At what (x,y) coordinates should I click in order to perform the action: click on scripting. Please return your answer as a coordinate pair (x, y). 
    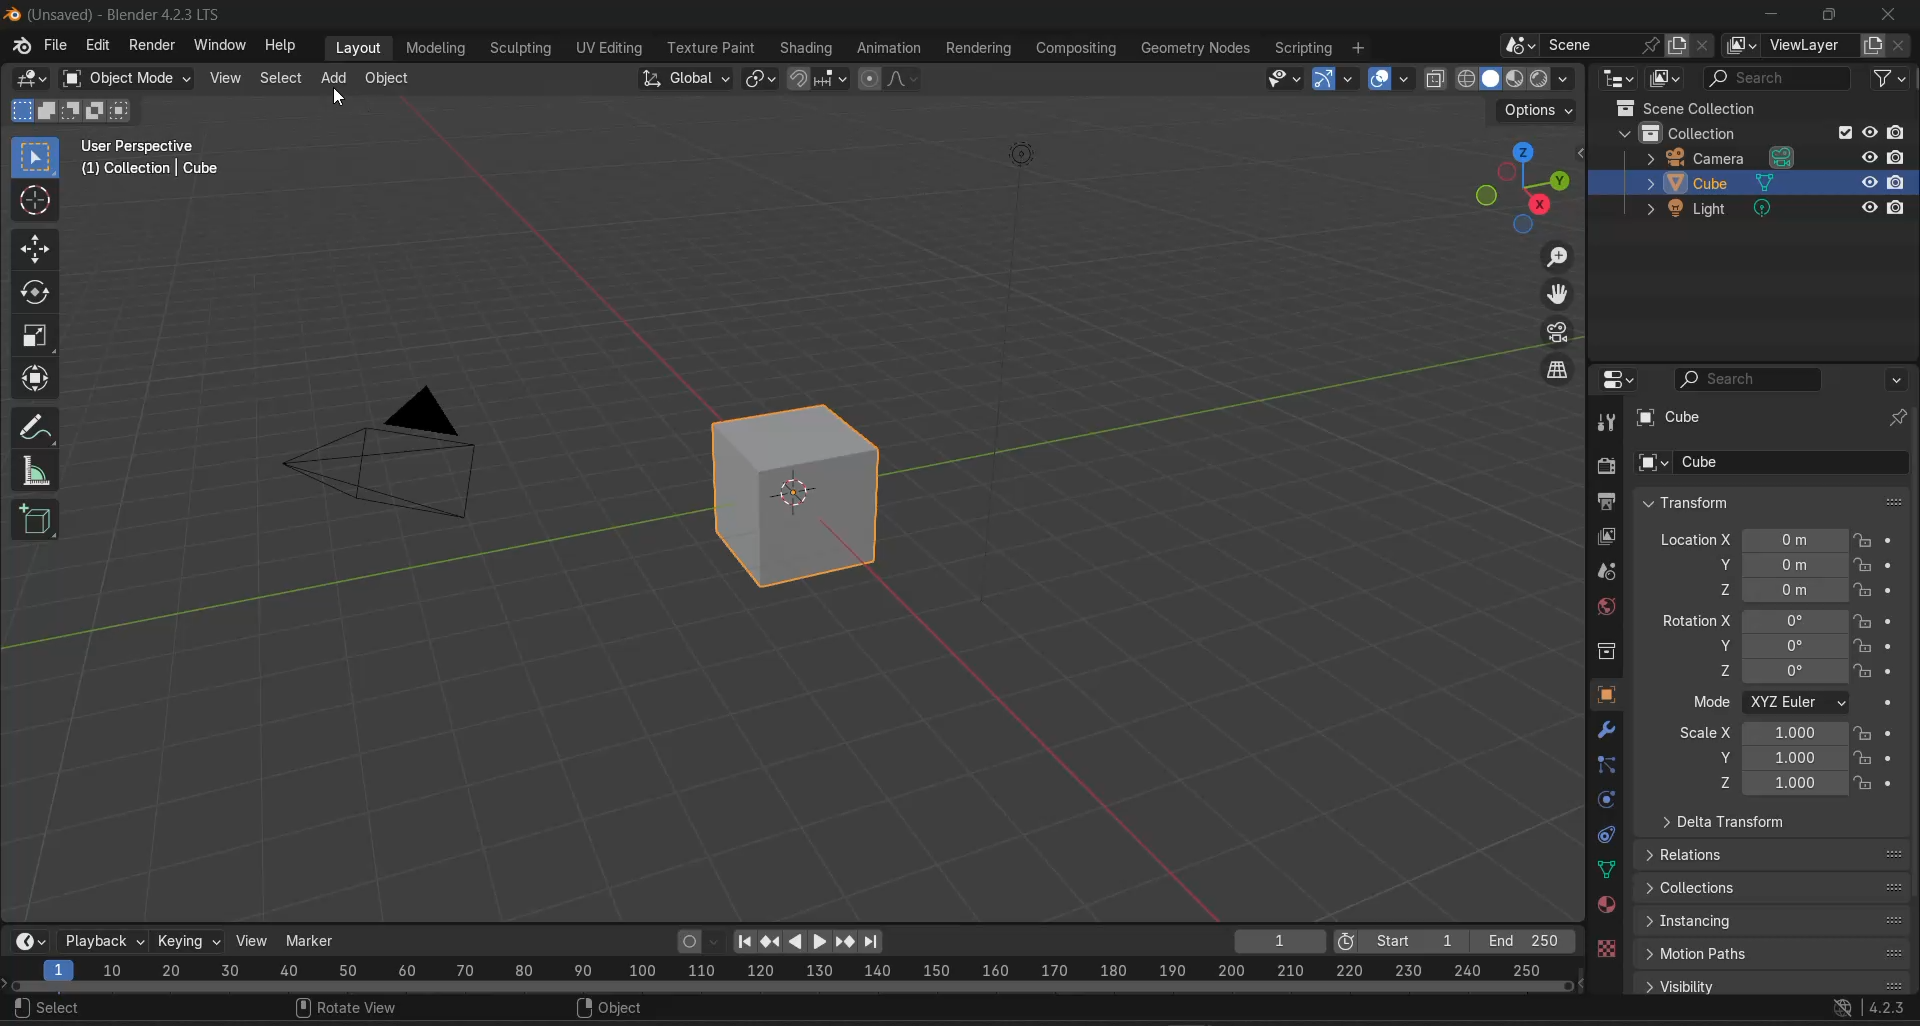
    Looking at the image, I should click on (1303, 45).